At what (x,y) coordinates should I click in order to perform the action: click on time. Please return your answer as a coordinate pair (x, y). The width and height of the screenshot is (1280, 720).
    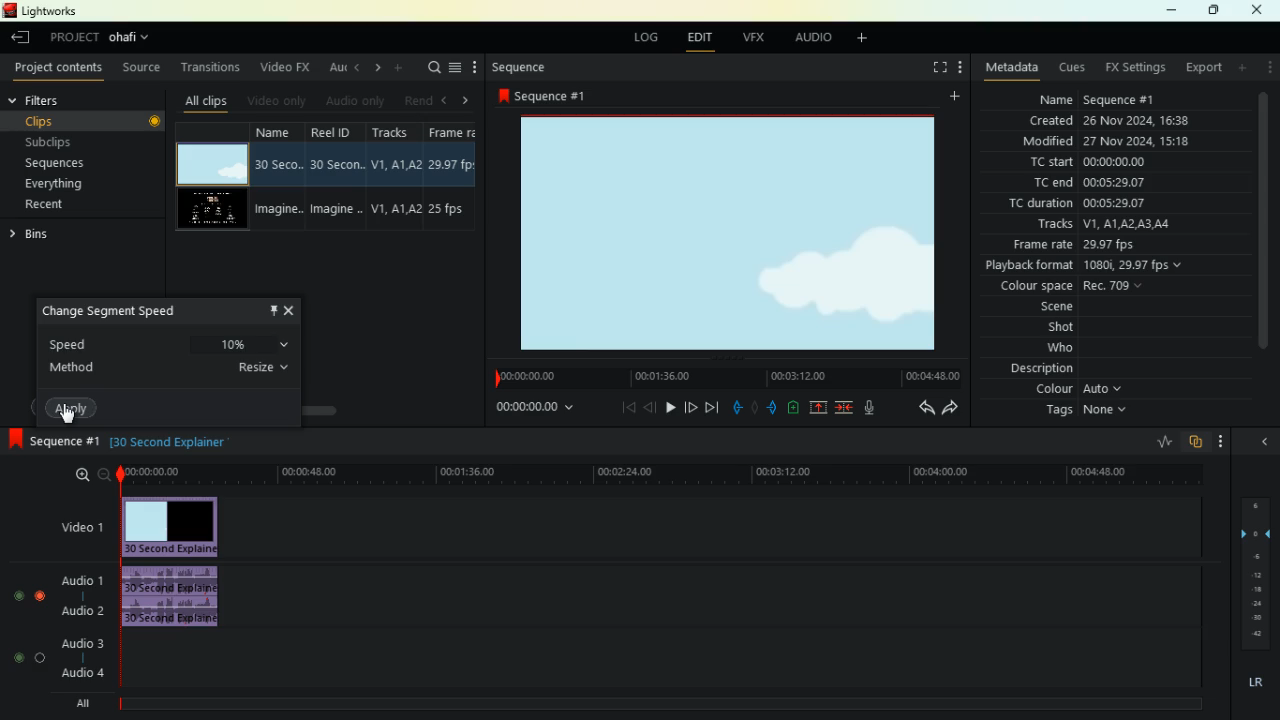
    Looking at the image, I should click on (664, 474).